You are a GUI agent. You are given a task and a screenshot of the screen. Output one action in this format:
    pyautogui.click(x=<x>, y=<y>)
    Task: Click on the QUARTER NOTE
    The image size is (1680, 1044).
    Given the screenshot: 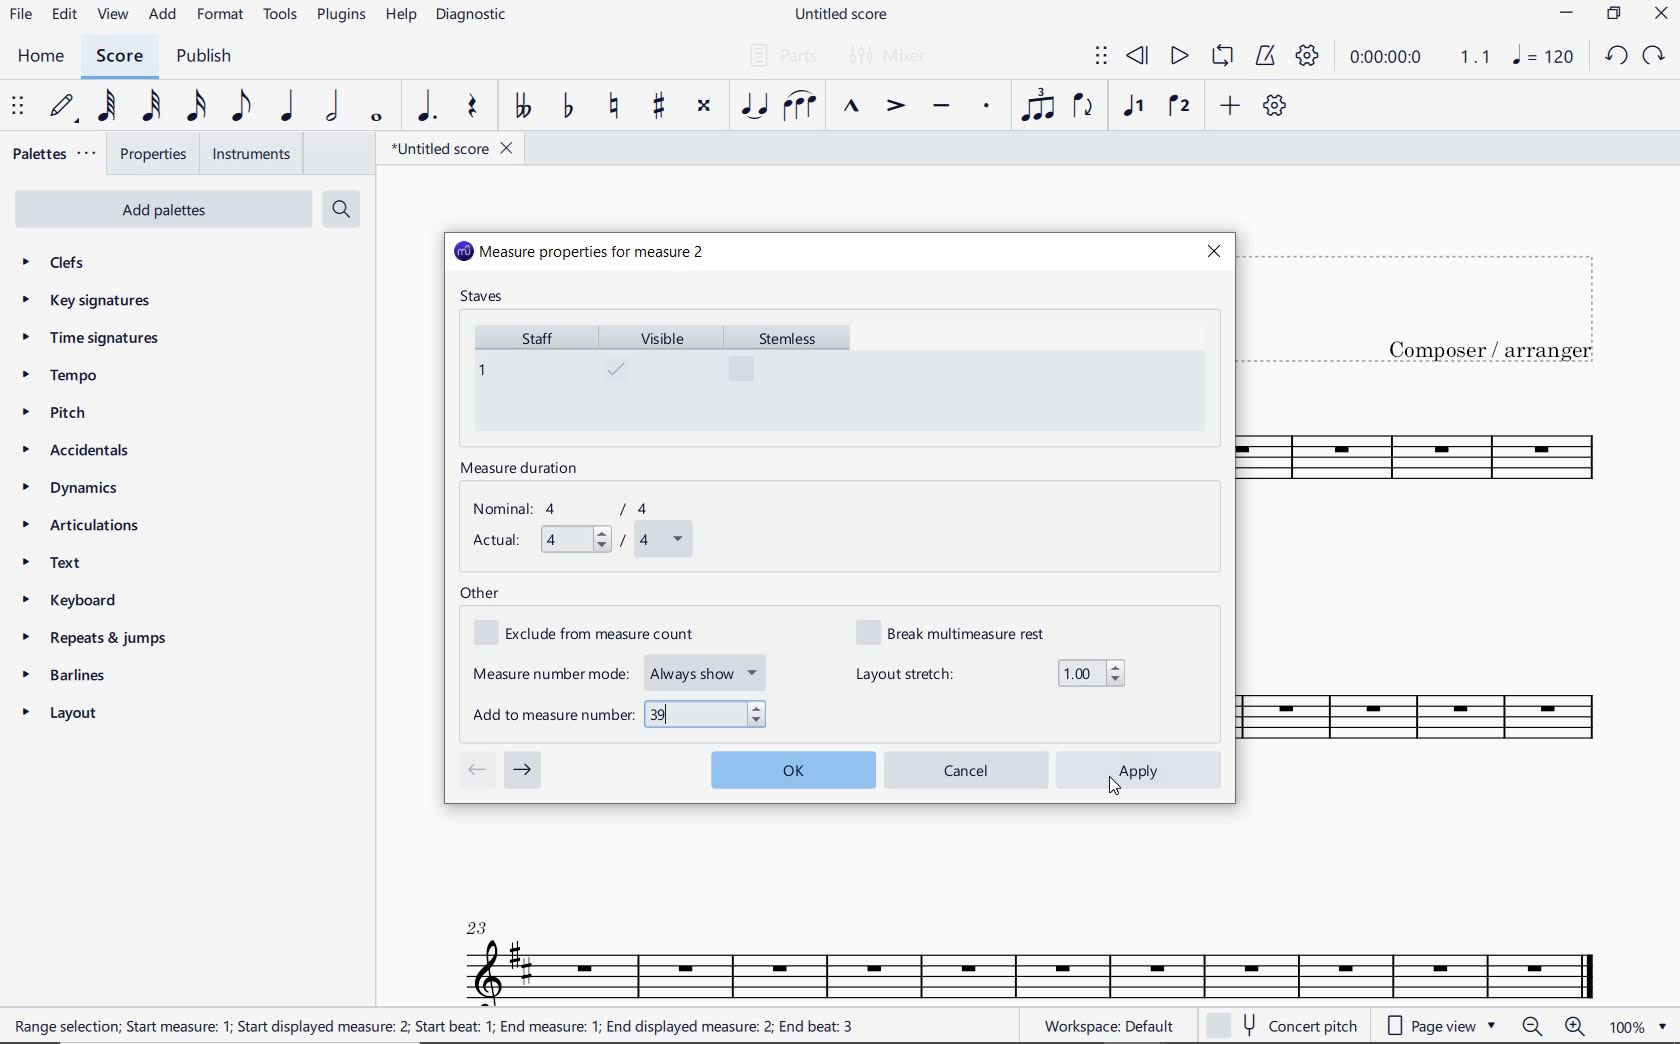 What is the action you would take?
    pyautogui.click(x=288, y=107)
    